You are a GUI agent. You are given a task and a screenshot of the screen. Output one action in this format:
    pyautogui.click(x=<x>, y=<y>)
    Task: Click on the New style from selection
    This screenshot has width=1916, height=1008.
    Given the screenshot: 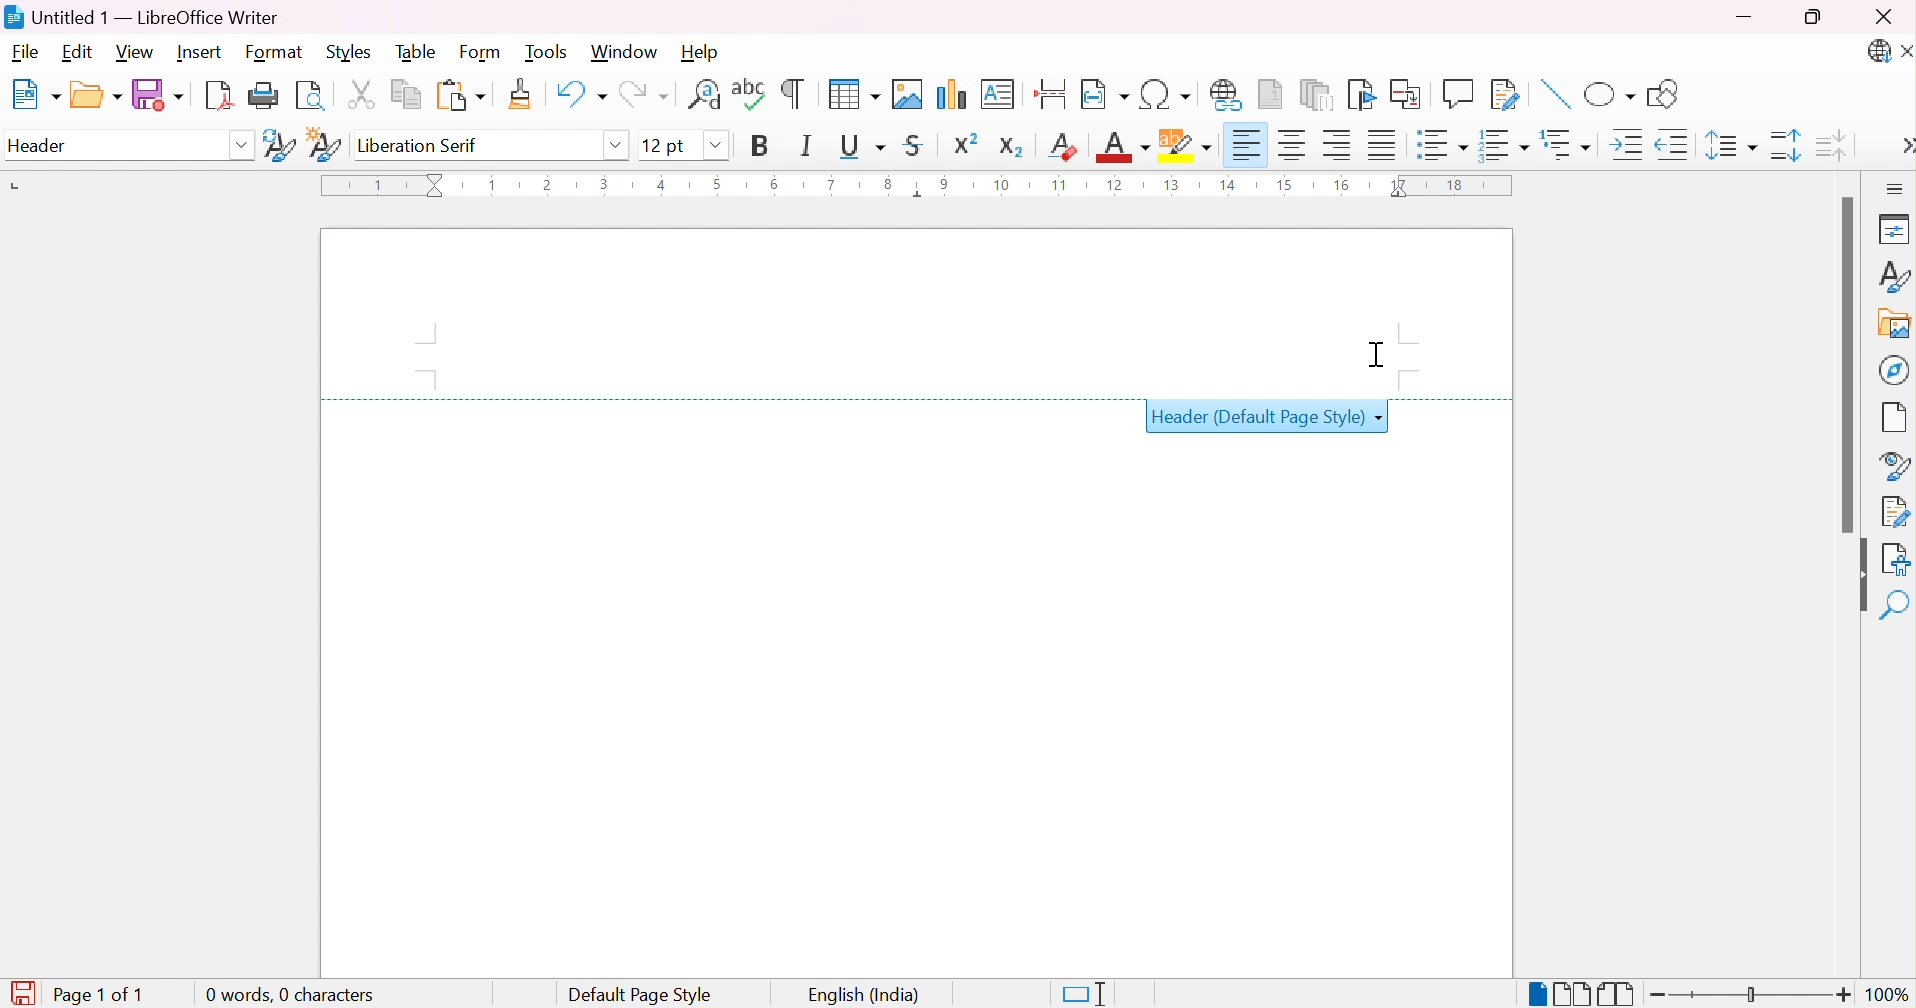 What is the action you would take?
    pyautogui.click(x=327, y=146)
    